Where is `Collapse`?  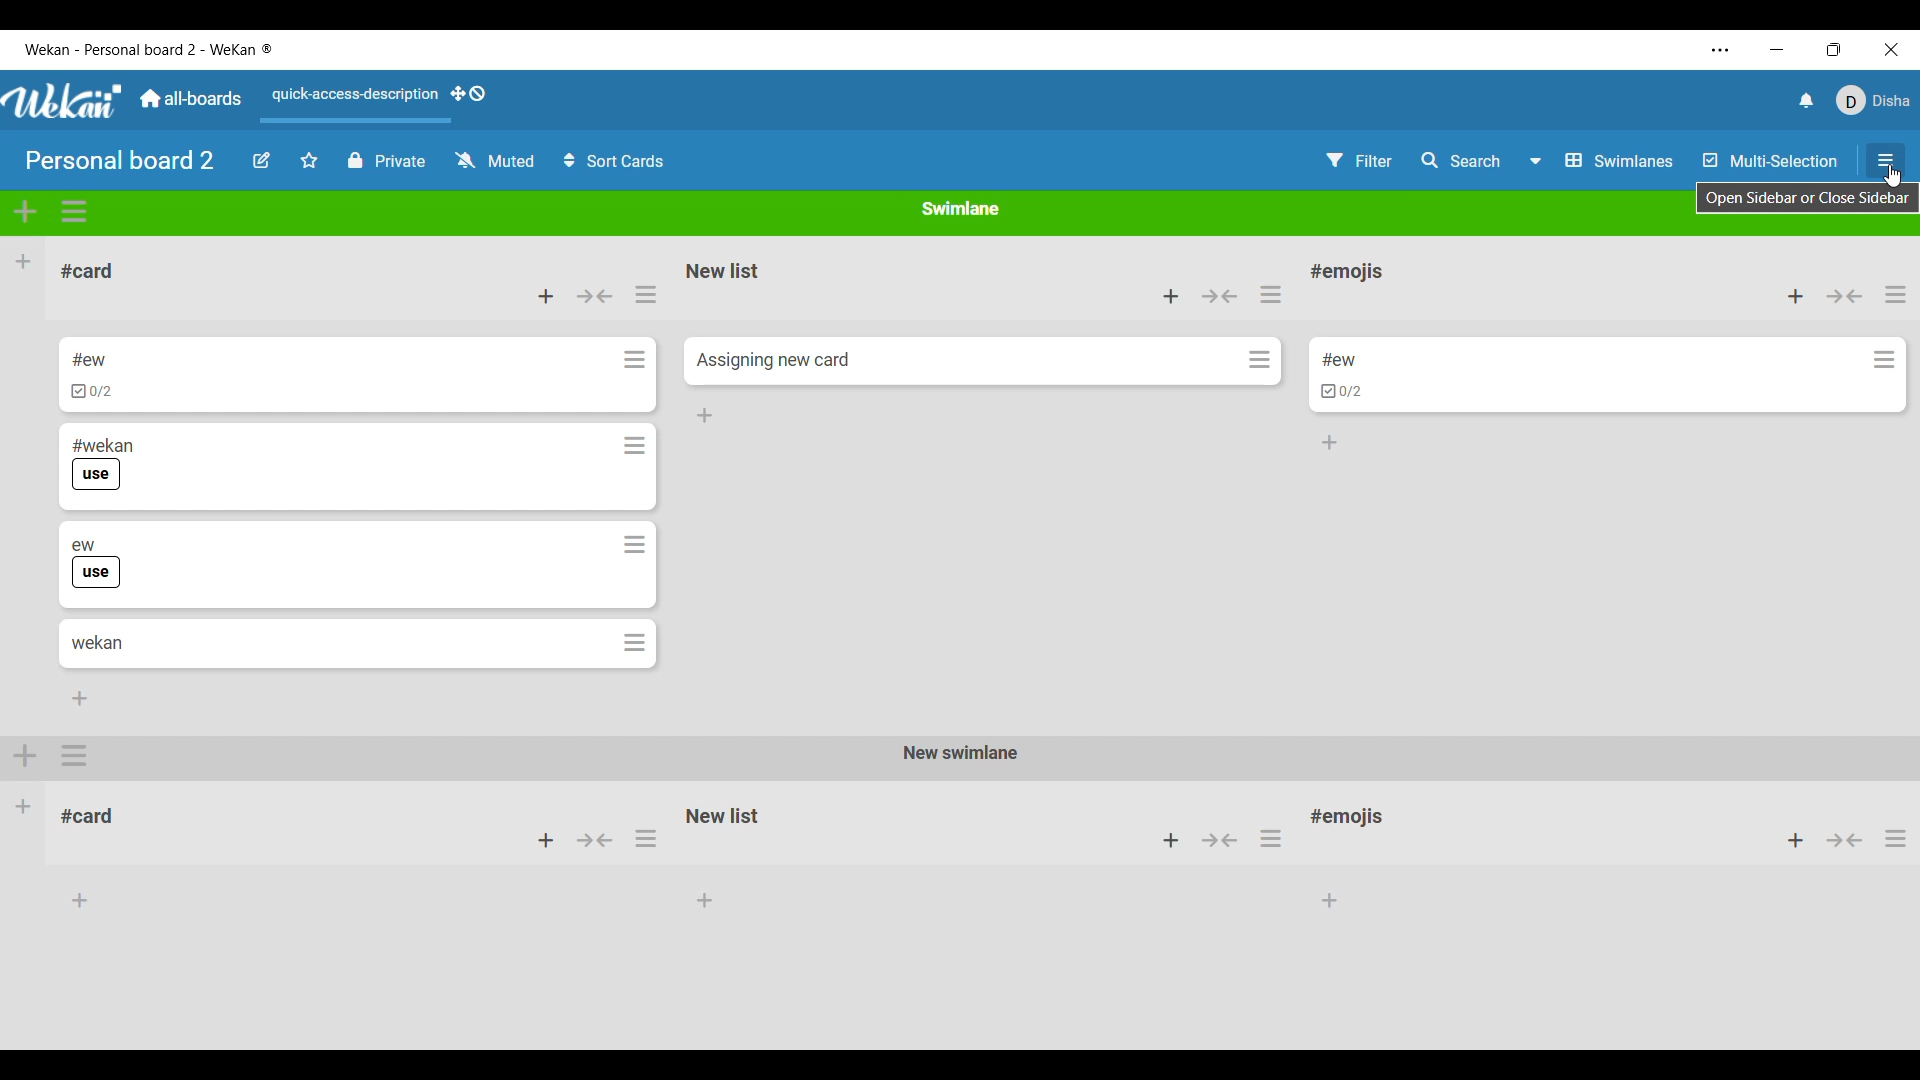
Collapse is located at coordinates (594, 296).